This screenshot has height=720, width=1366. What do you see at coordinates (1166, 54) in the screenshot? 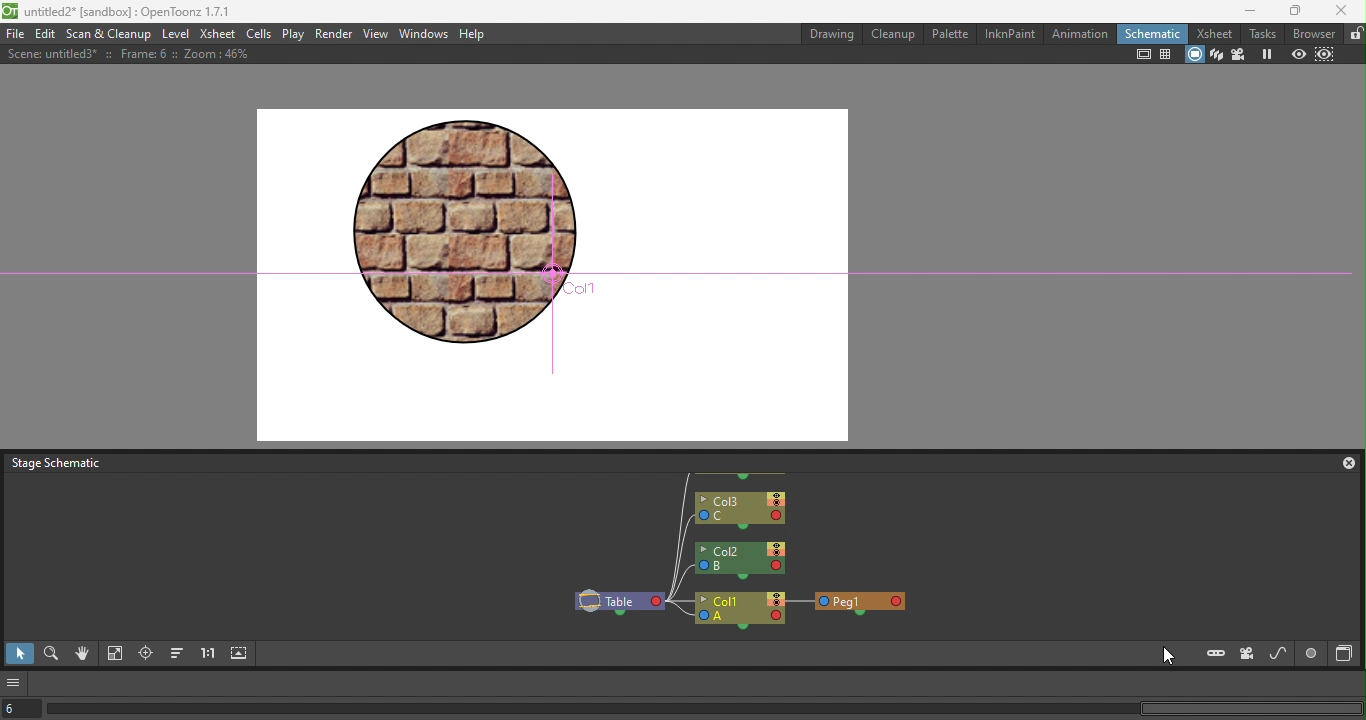
I see `Field guide` at bounding box center [1166, 54].